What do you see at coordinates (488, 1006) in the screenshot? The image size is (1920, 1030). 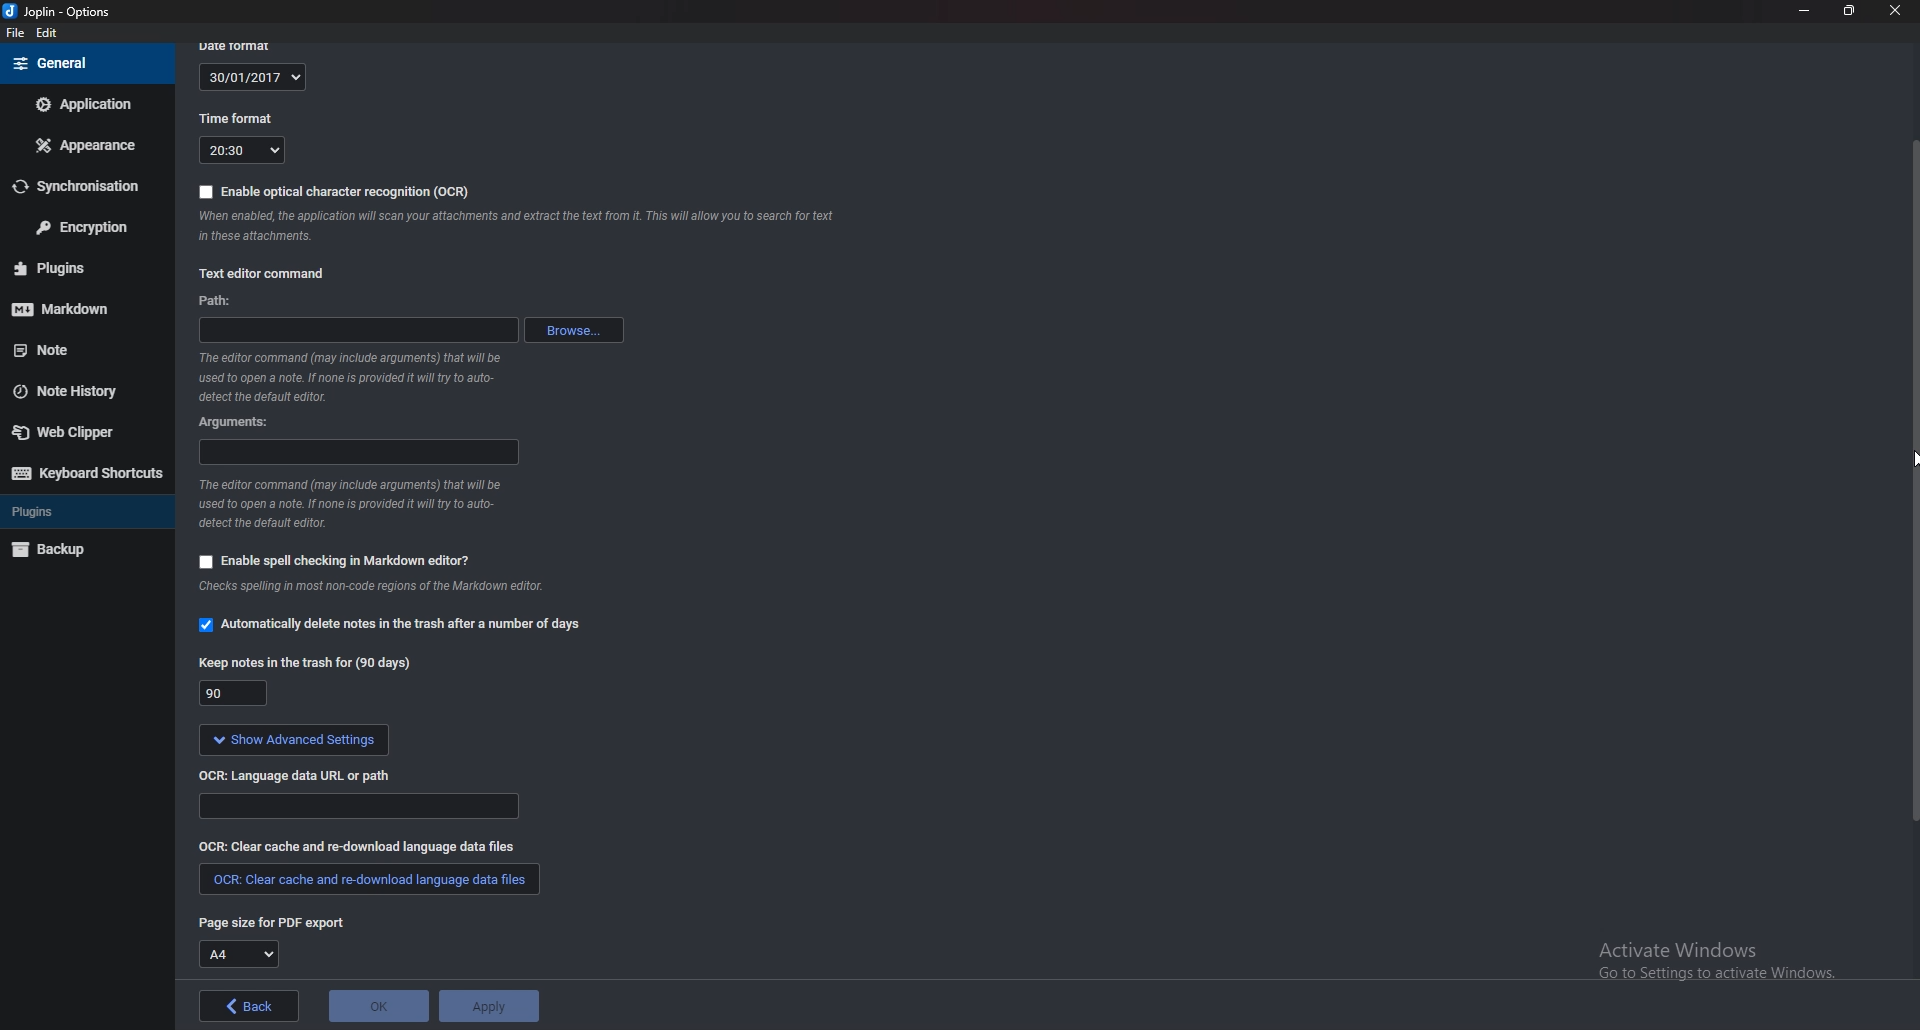 I see `apply` at bounding box center [488, 1006].